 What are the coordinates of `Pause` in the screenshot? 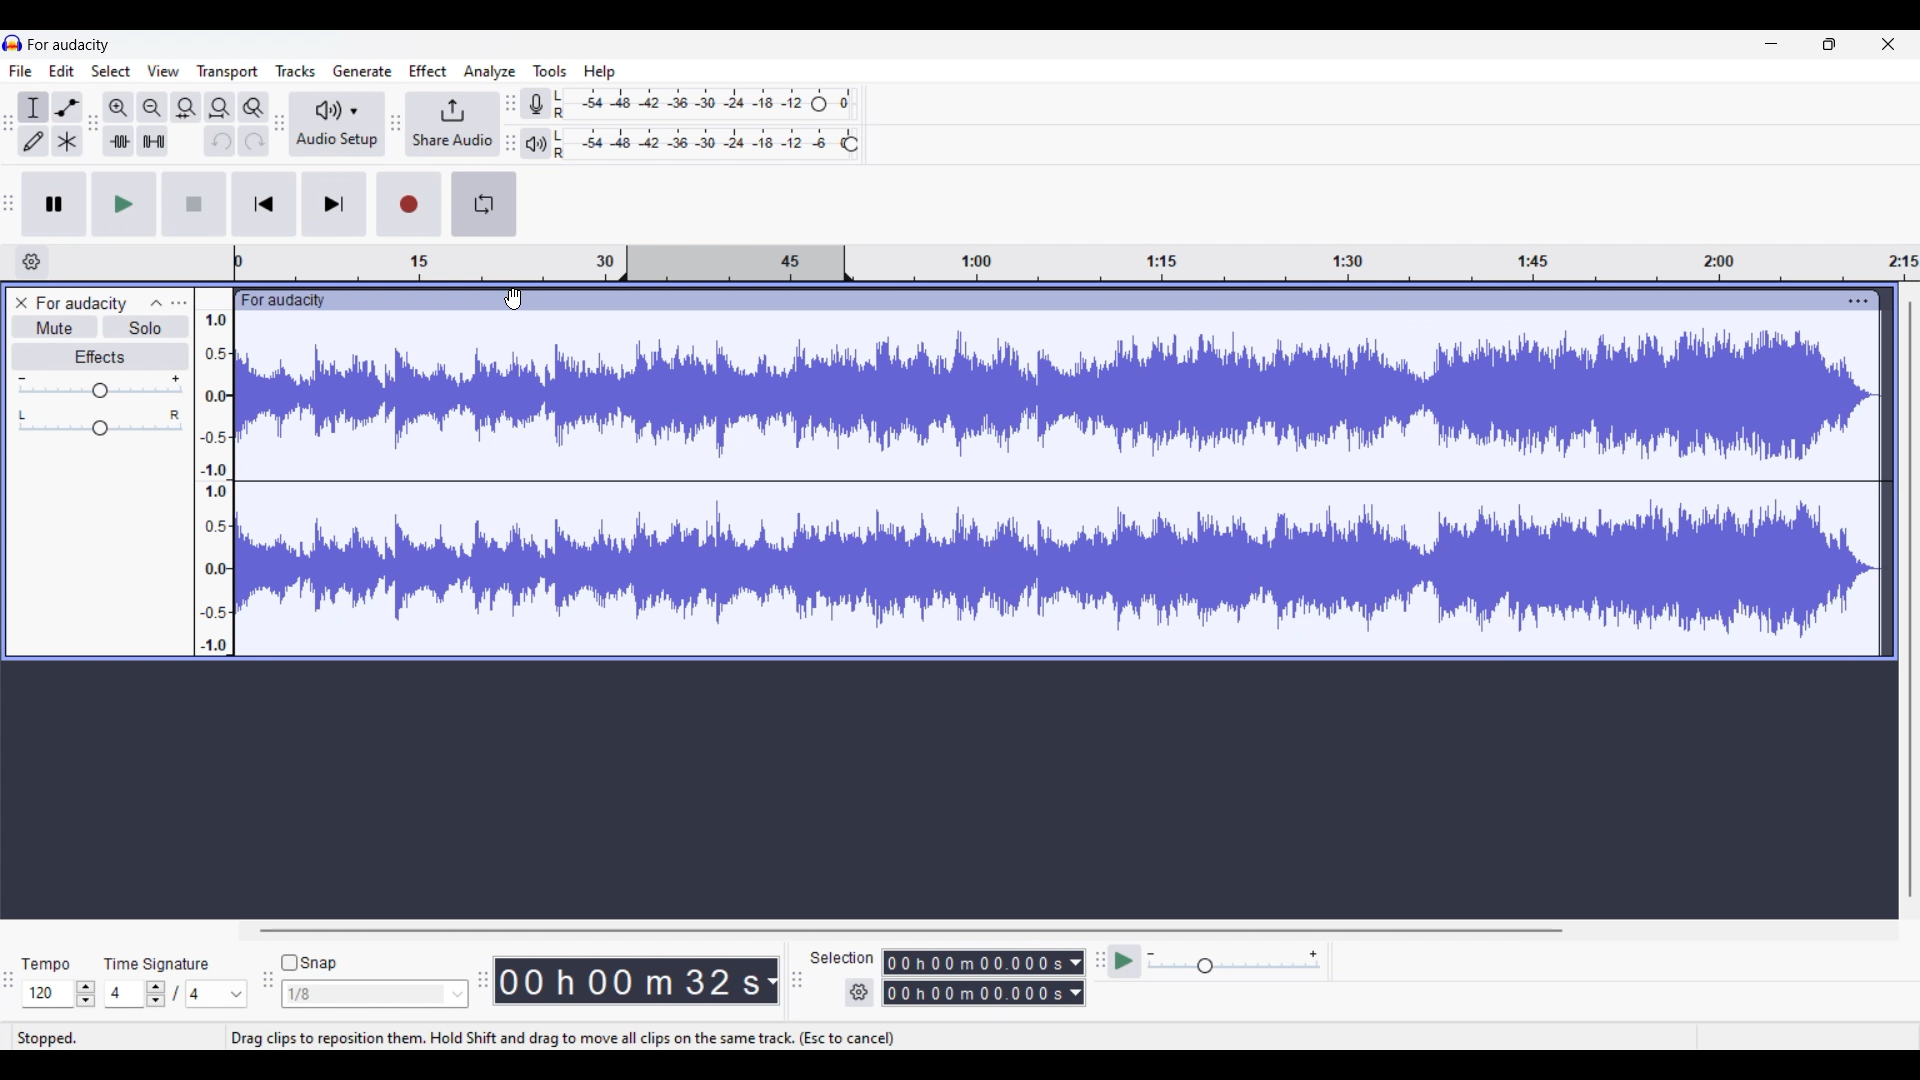 It's located at (54, 204).